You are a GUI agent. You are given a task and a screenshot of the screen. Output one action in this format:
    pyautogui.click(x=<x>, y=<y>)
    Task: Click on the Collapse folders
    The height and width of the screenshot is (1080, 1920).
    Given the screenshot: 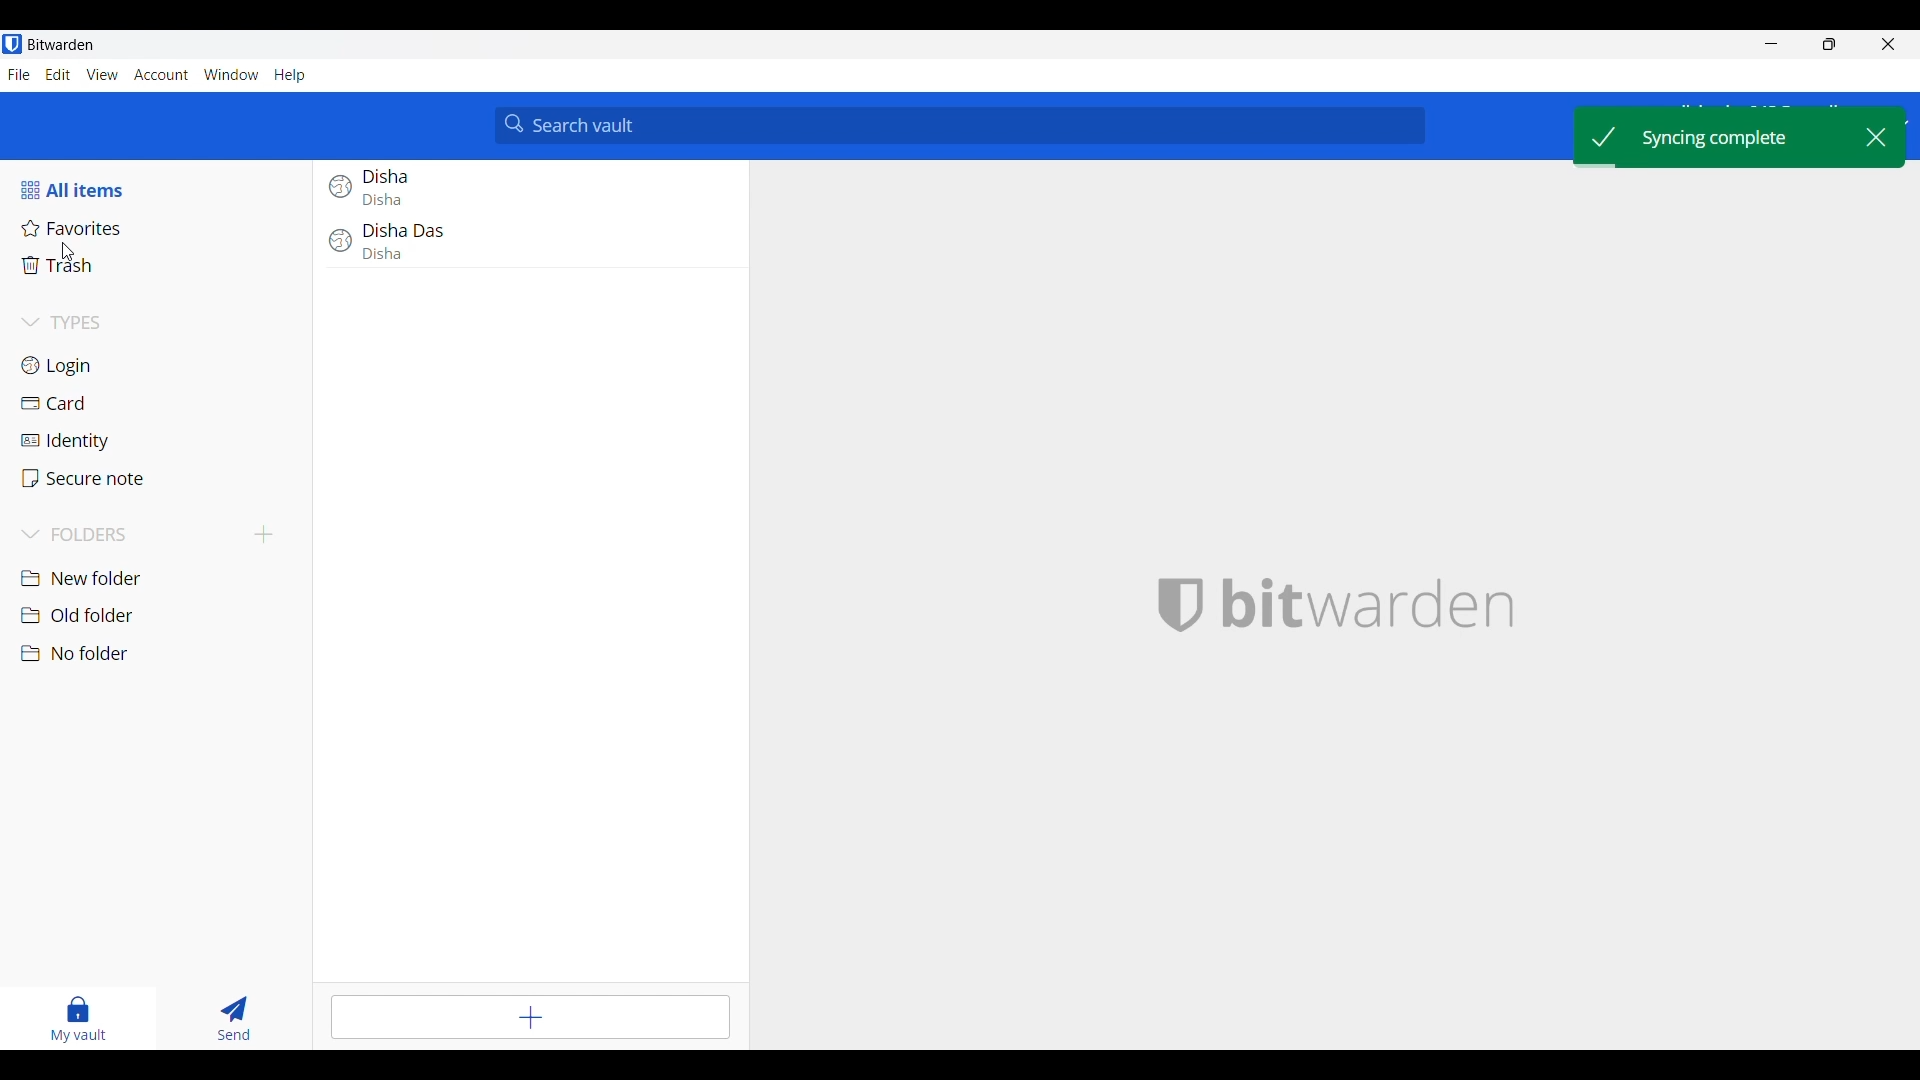 What is the action you would take?
    pyautogui.click(x=132, y=535)
    